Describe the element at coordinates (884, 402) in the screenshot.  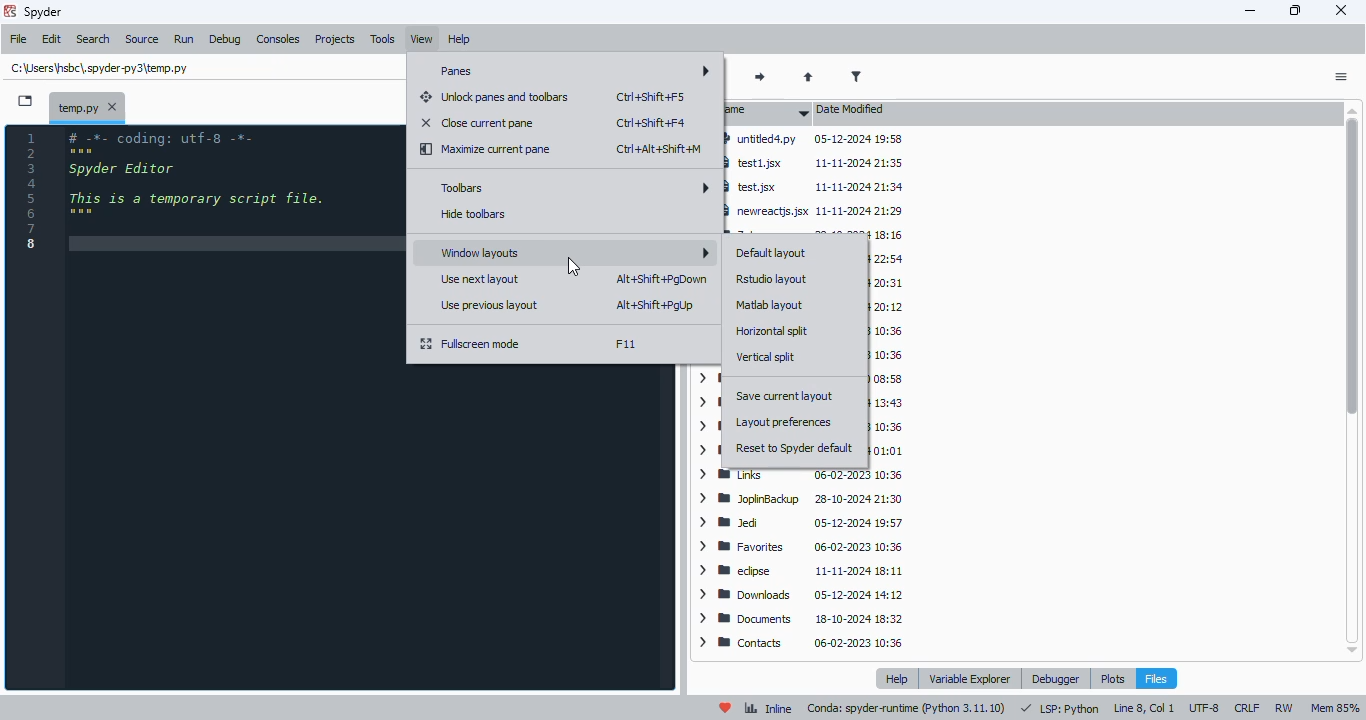
I see `OneDrive` at that location.